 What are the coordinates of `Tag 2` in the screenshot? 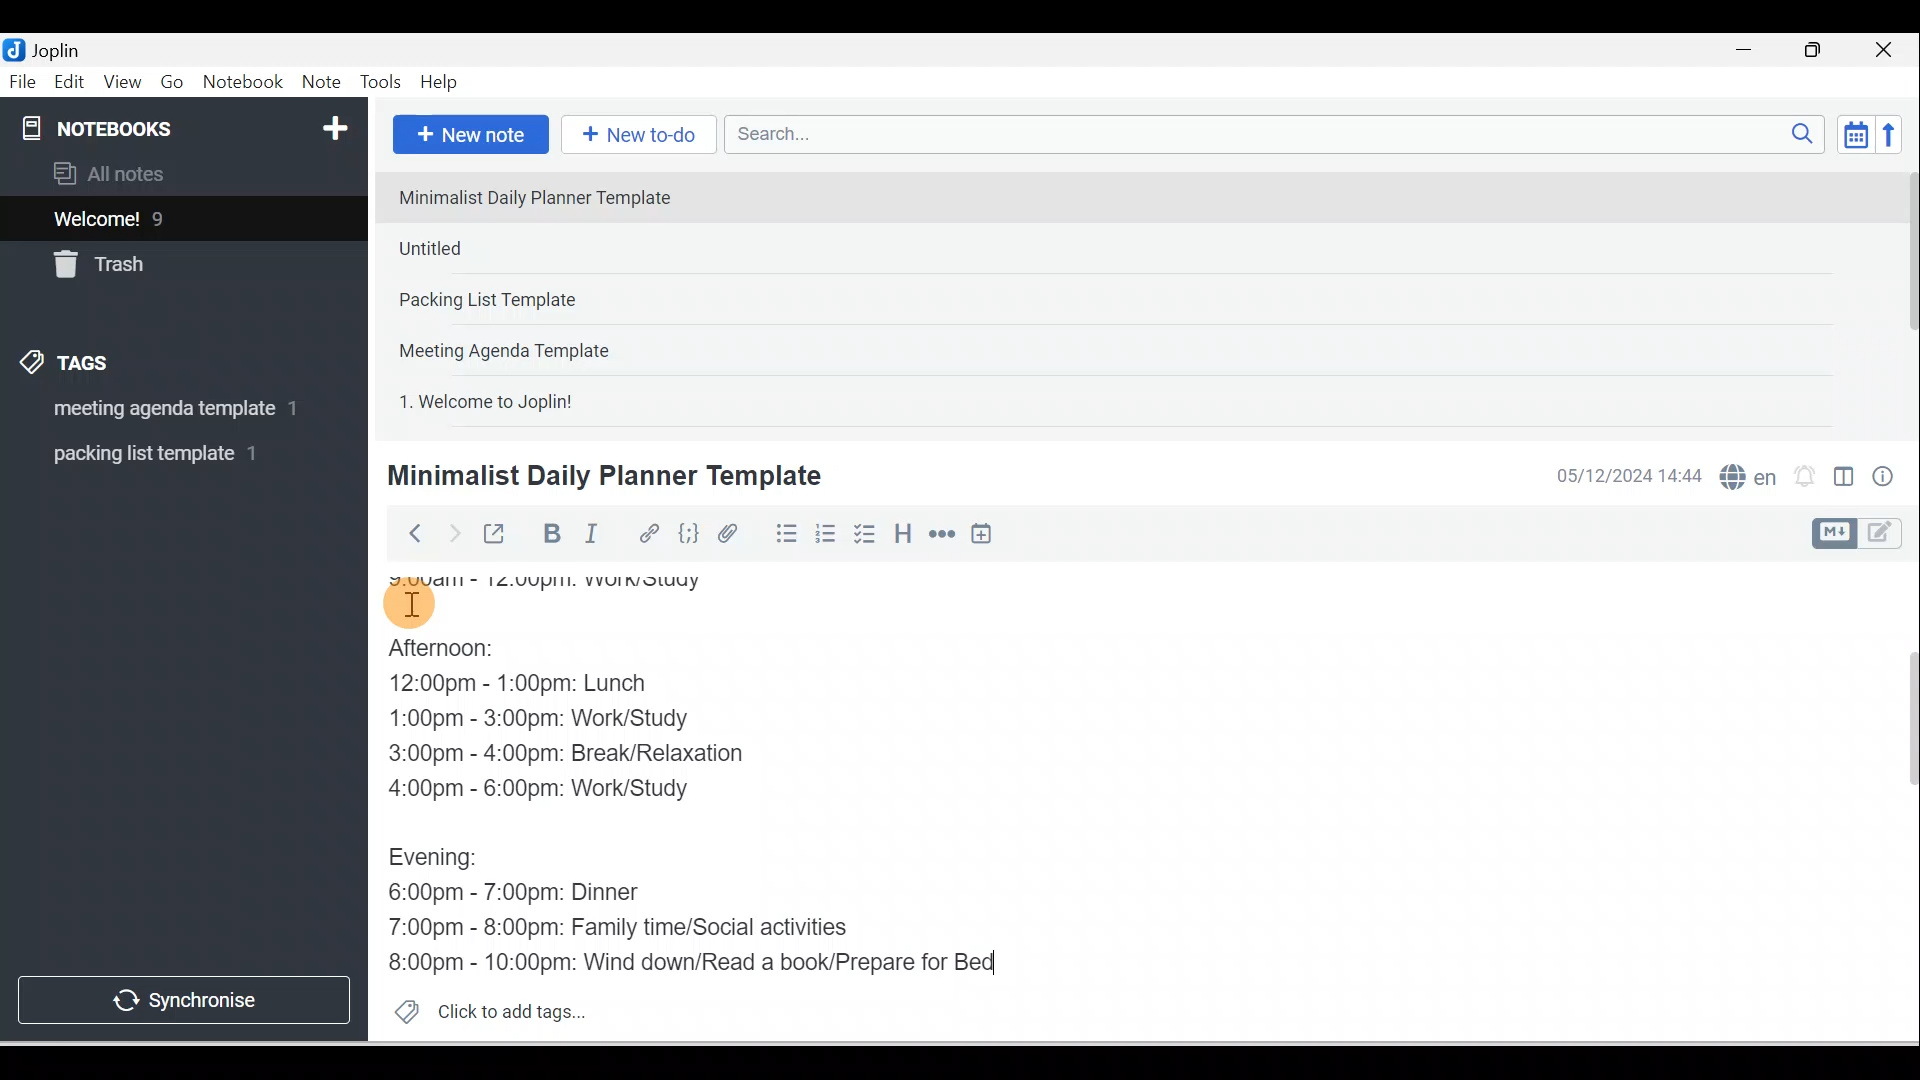 It's located at (169, 454).